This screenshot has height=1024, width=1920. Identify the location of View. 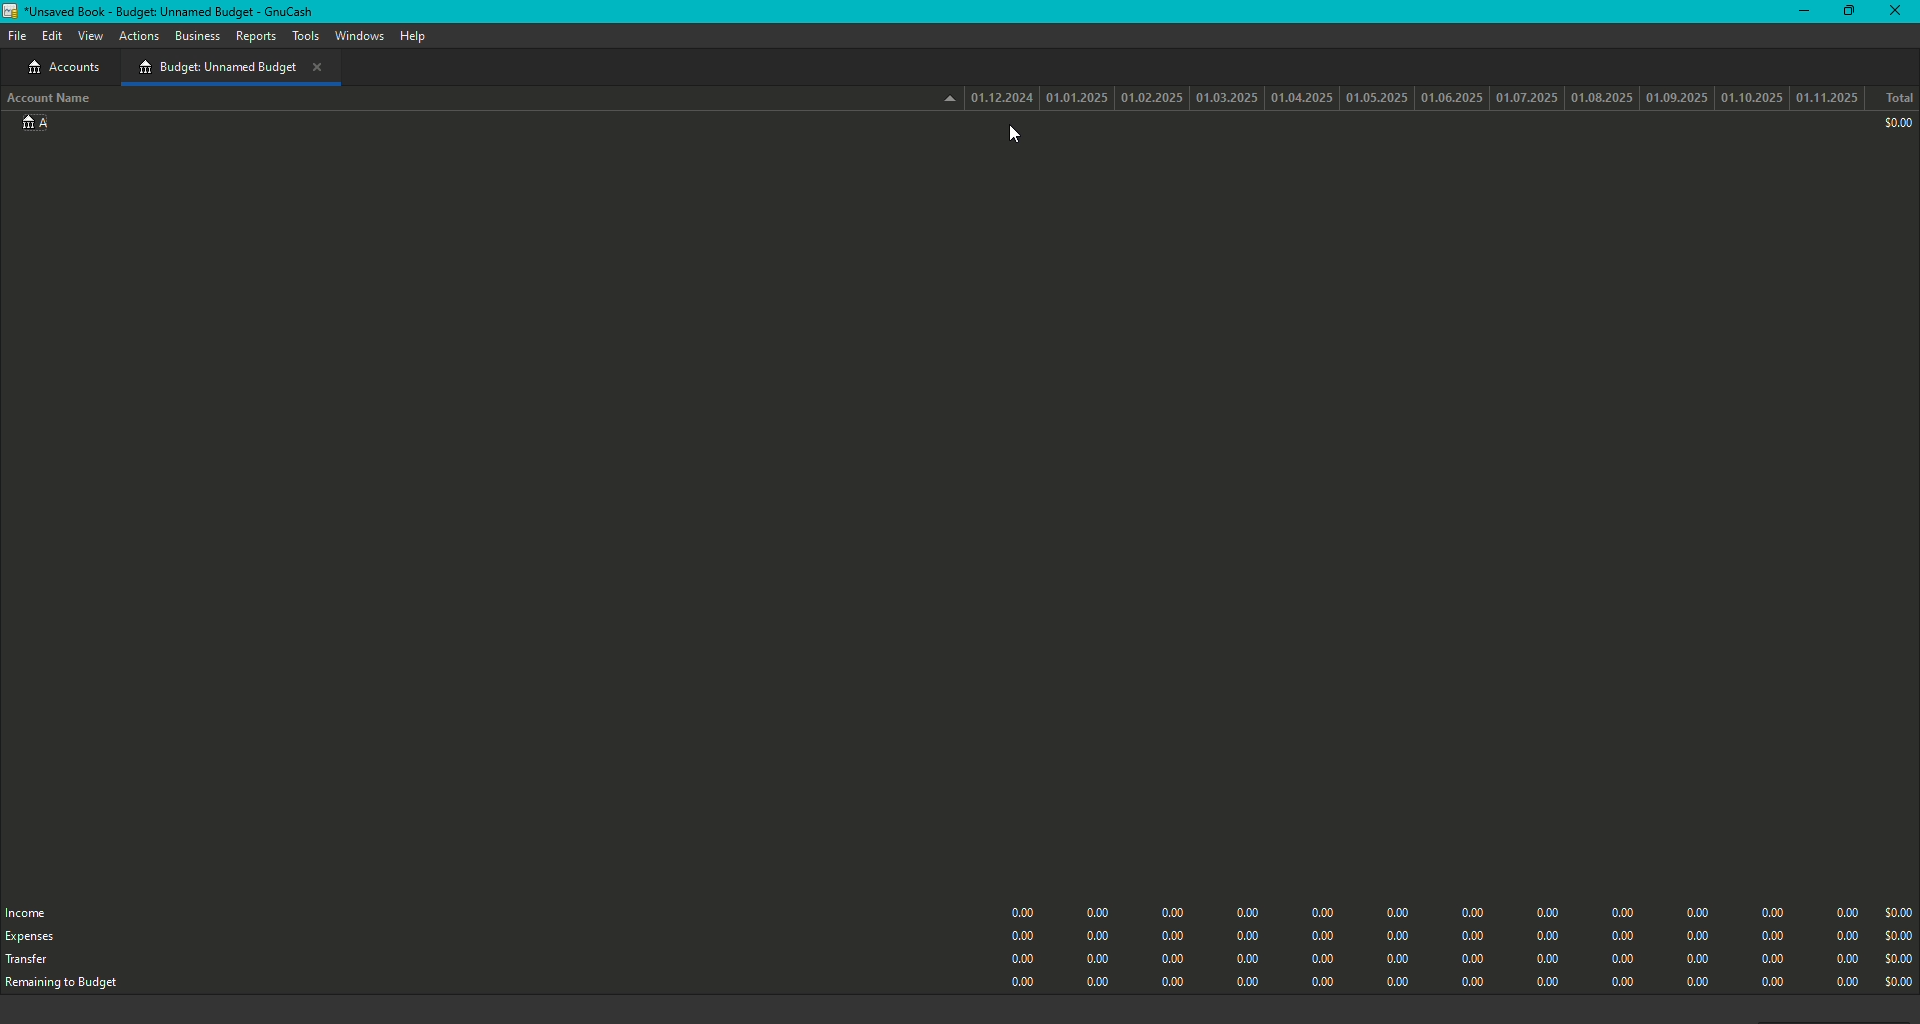
(91, 37).